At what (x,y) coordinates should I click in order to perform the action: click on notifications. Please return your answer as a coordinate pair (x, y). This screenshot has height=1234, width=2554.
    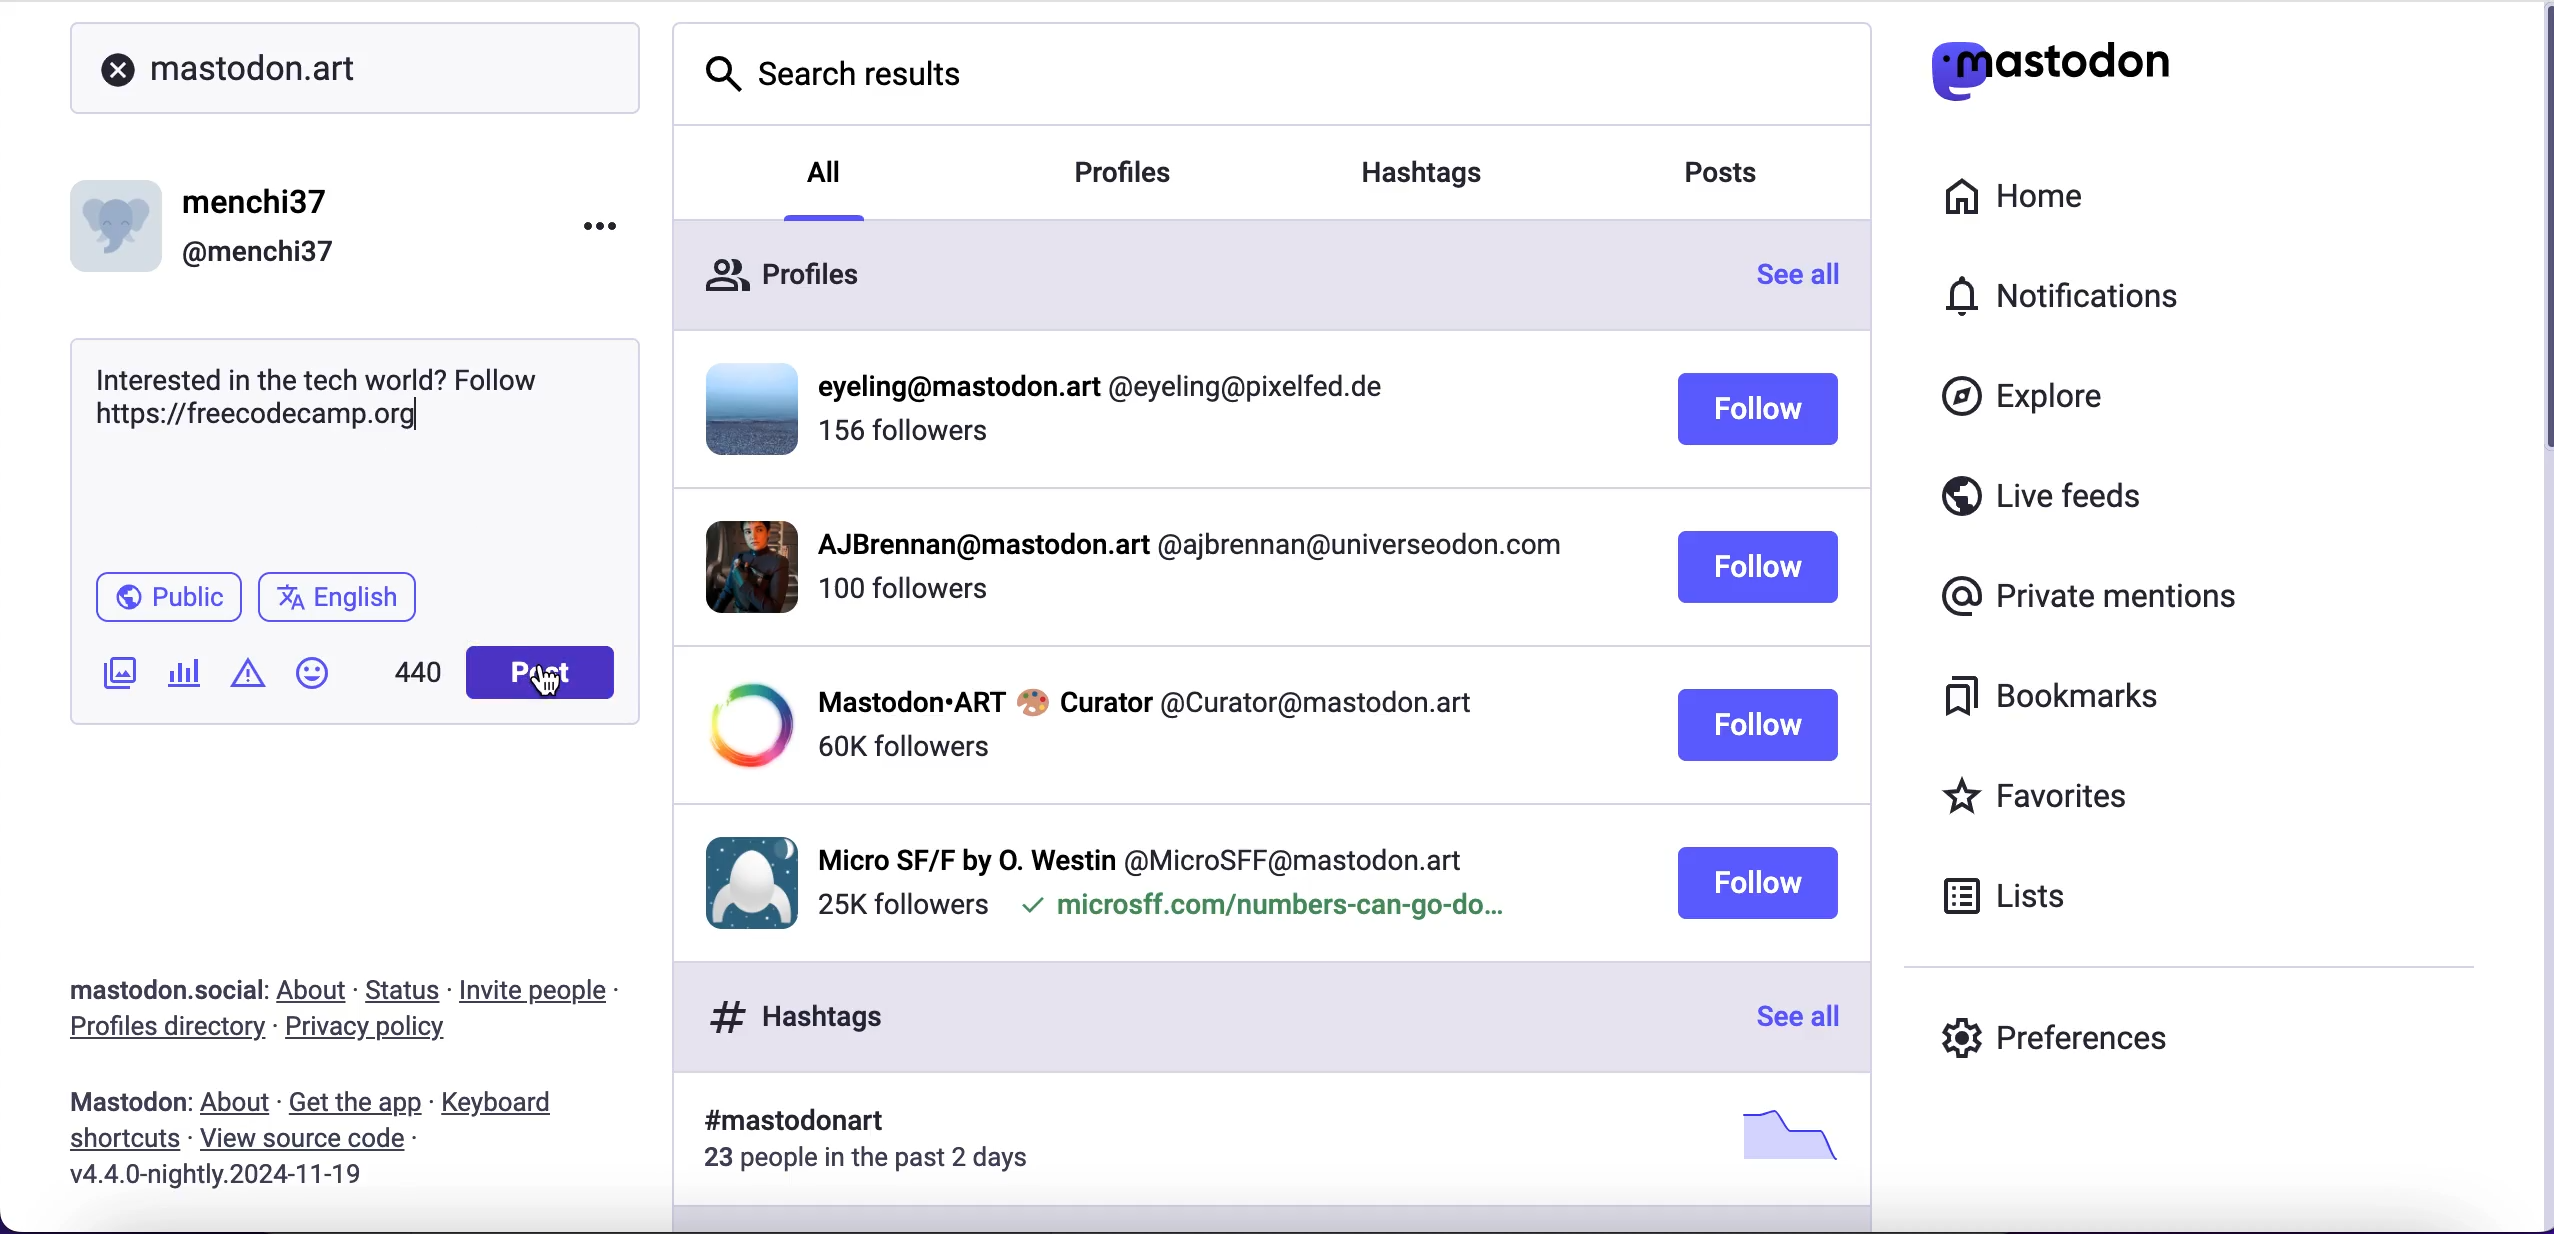
    Looking at the image, I should click on (2046, 301).